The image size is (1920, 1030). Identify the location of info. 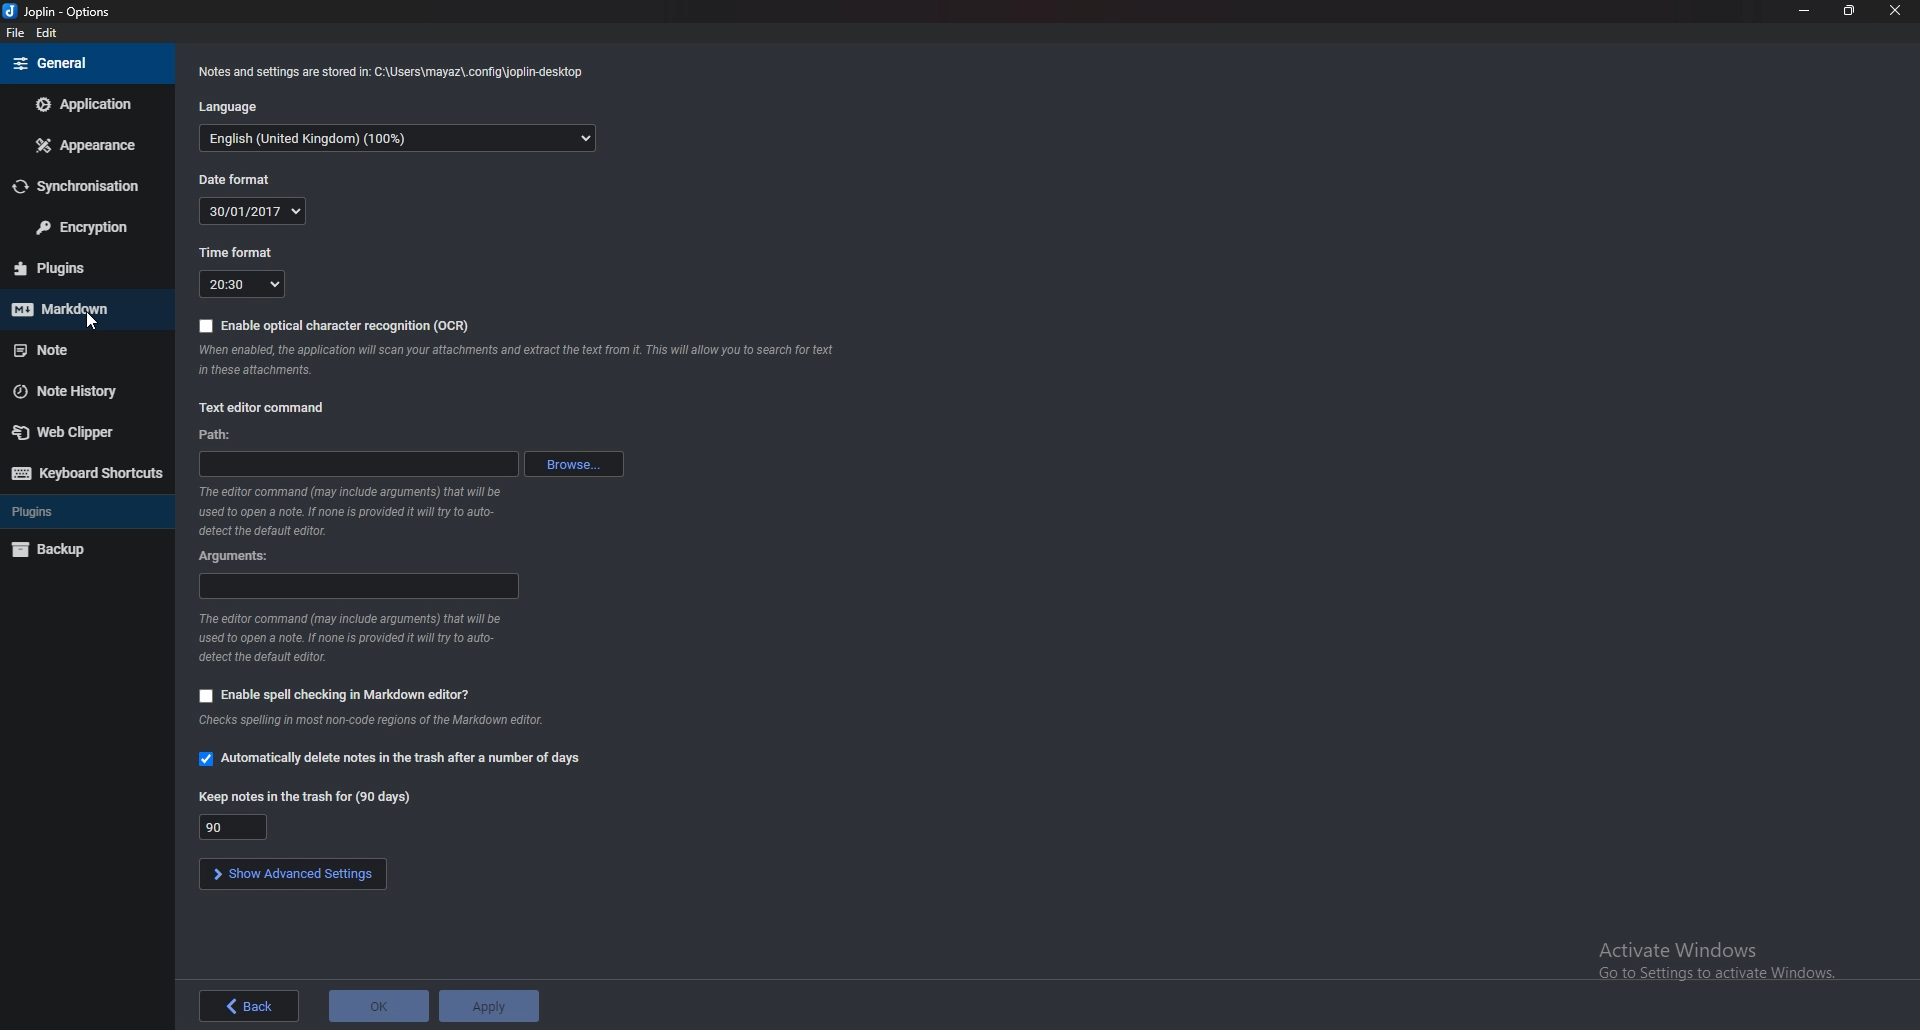
(353, 512).